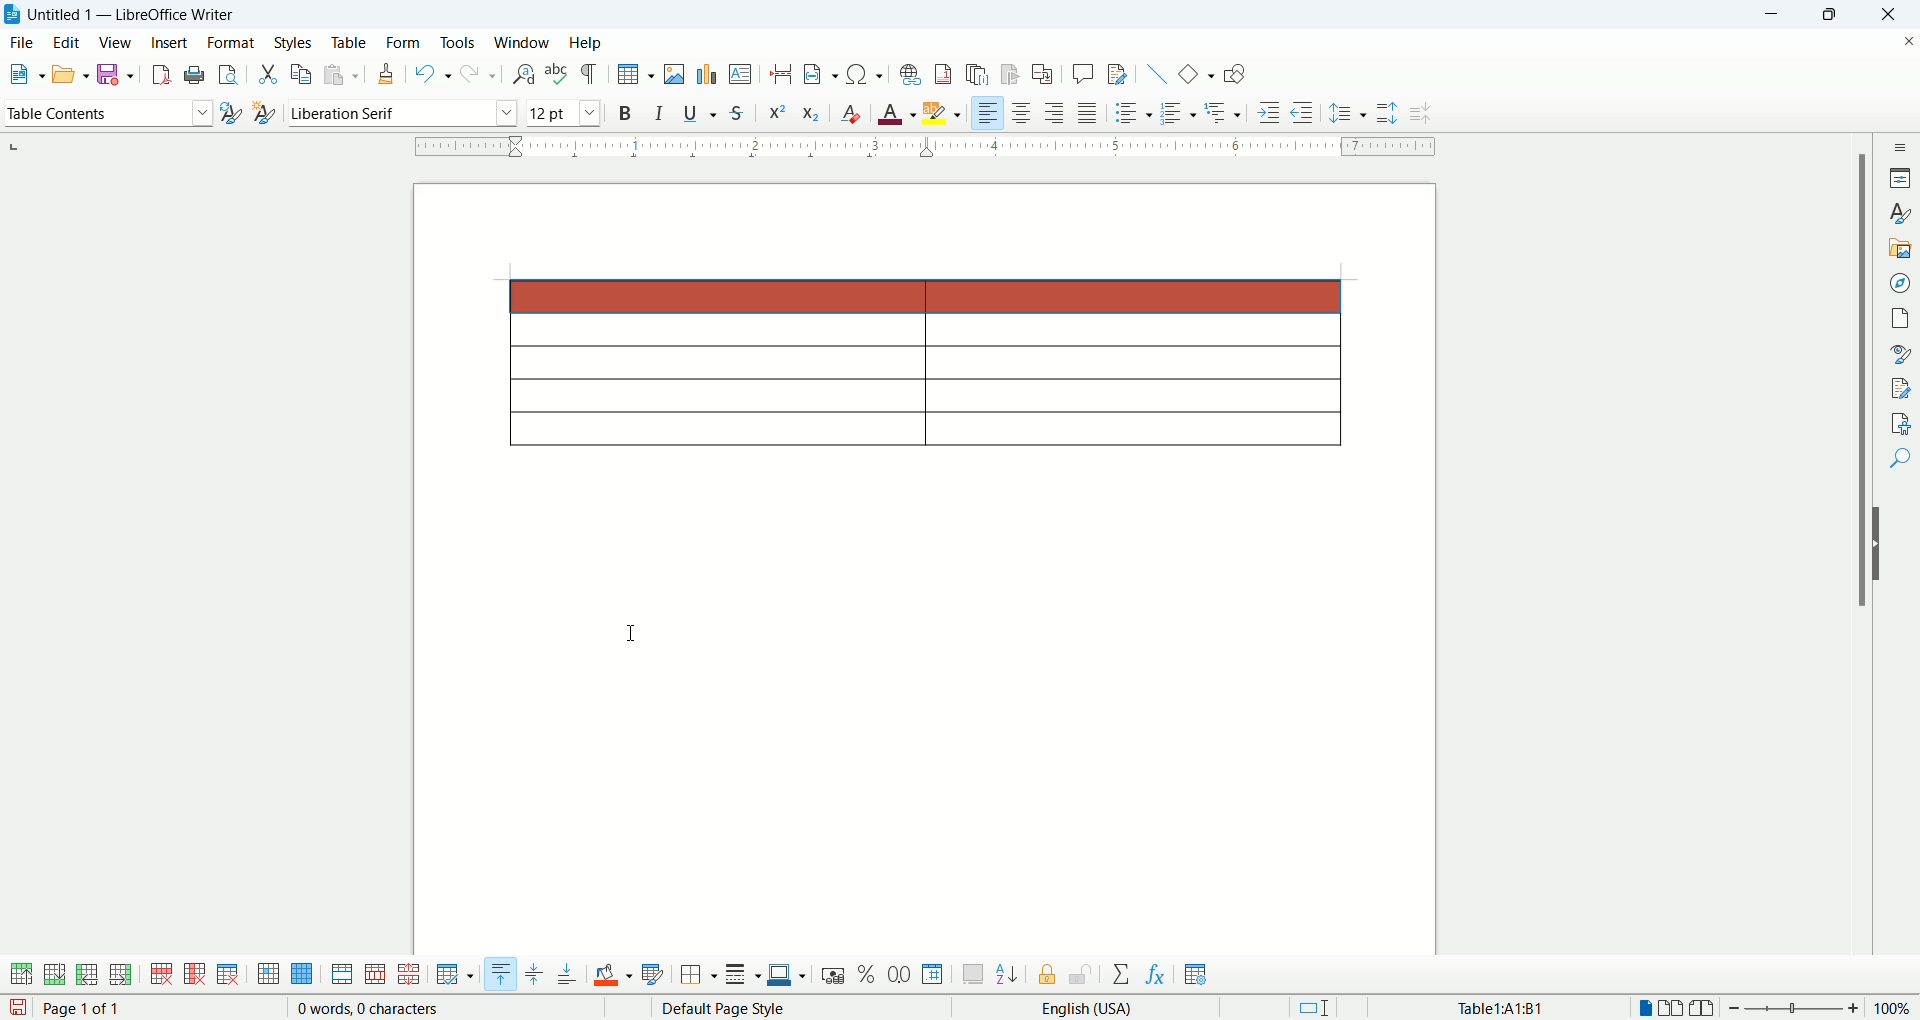  What do you see at coordinates (1900, 317) in the screenshot?
I see `page` at bounding box center [1900, 317].